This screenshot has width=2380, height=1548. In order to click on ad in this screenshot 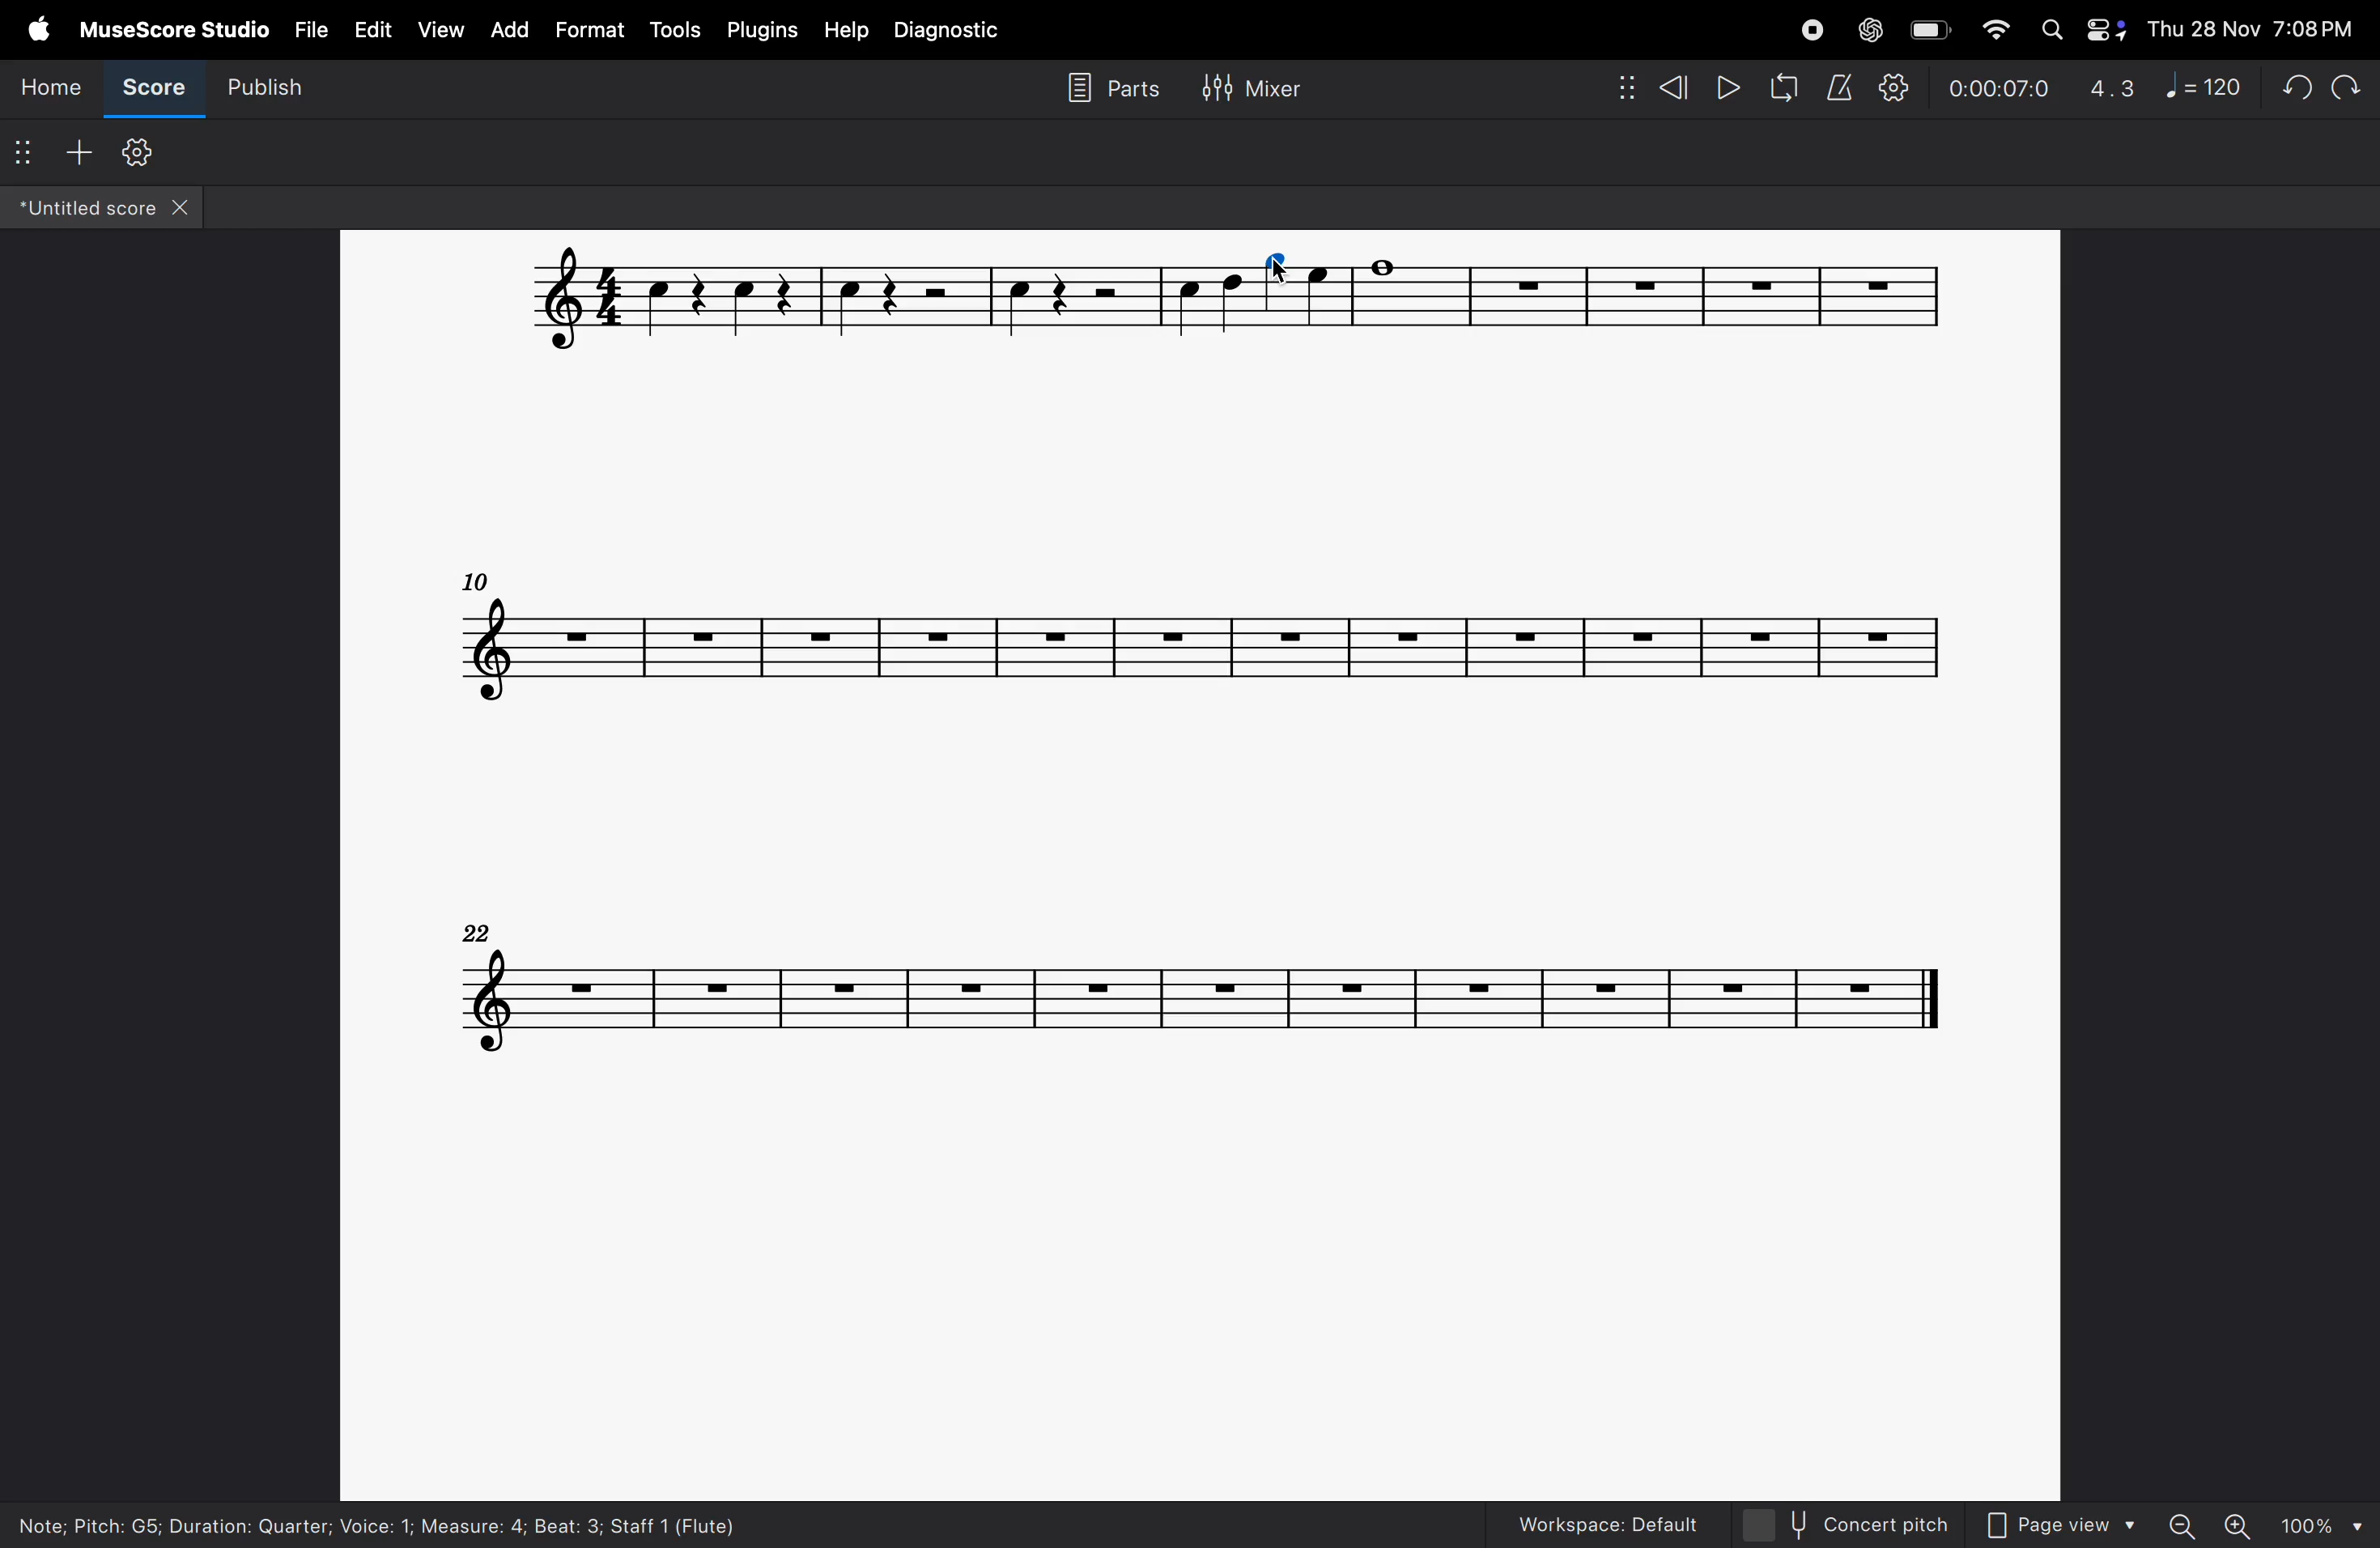, I will do `click(508, 28)`.